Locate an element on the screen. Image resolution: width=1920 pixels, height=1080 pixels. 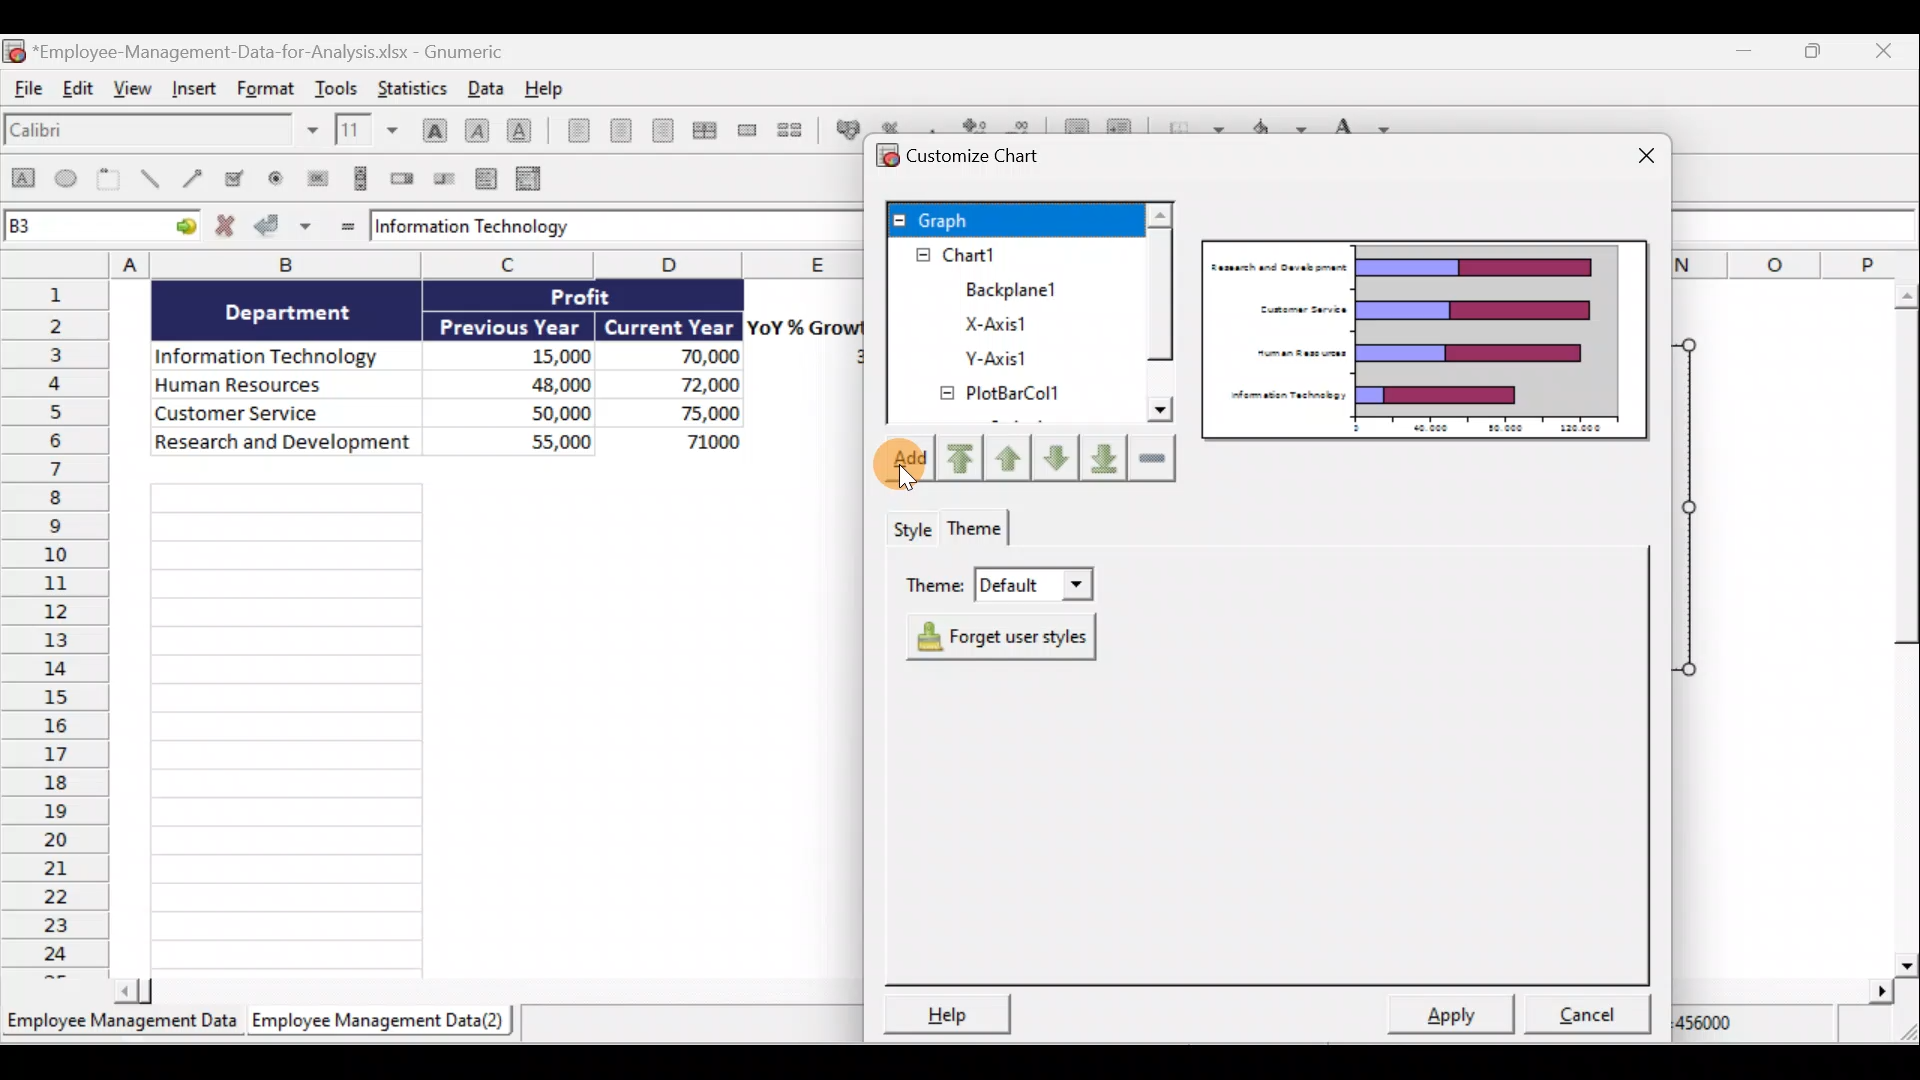
Cancel change is located at coordinates (226, 228).